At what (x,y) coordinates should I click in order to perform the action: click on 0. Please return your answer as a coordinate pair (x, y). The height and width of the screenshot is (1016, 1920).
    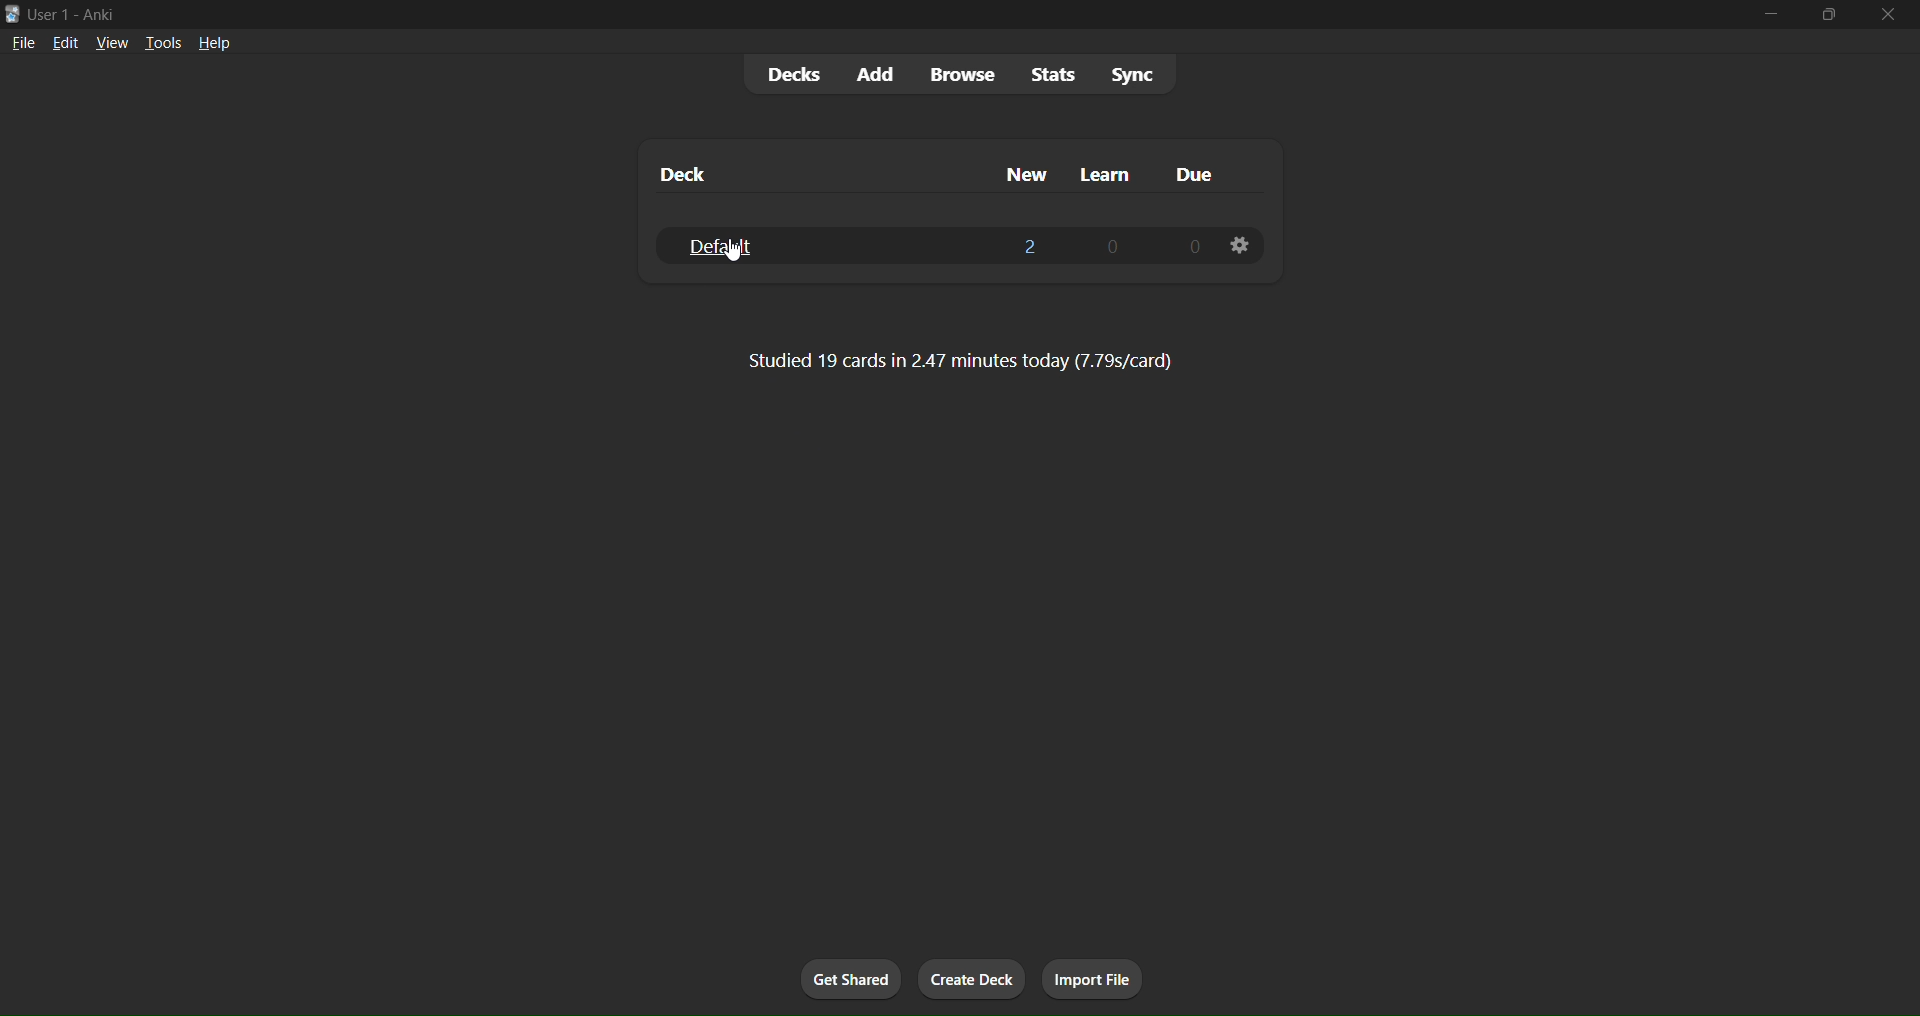
    Looking at the image, I should click on (1110, 245).